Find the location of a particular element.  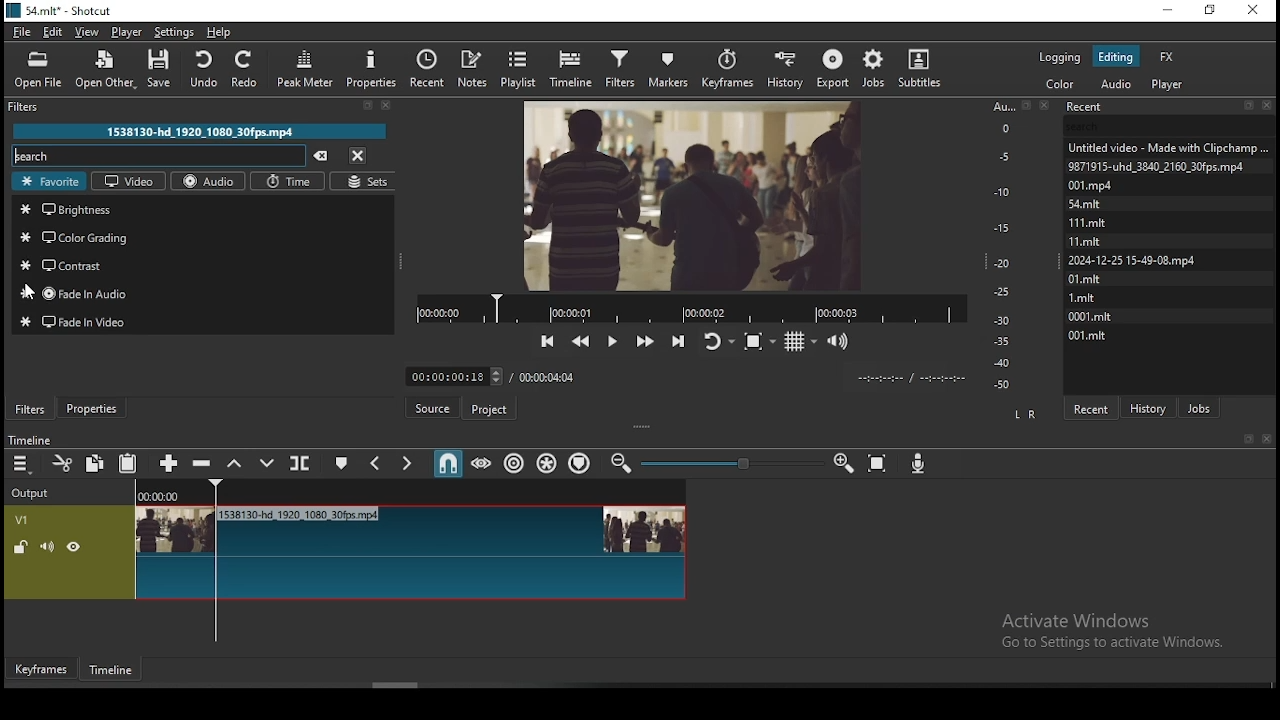

history is located at coordinates (1155, 408).